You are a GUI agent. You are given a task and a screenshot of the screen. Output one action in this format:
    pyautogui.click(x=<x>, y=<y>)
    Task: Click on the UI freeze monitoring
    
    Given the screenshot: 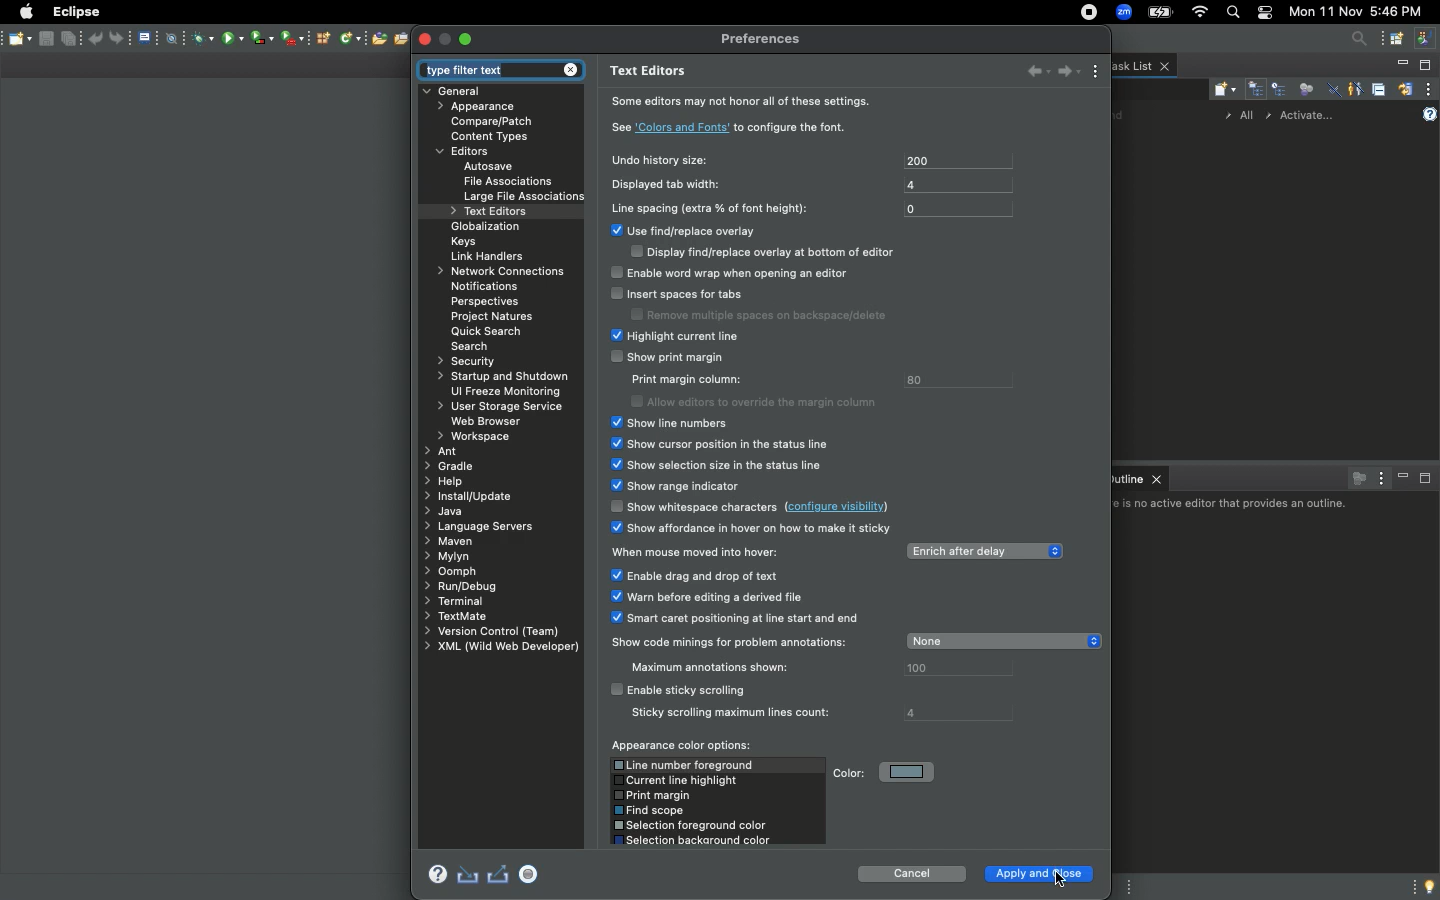 What is the action you would take?
    pyautogui.click(x=503, y=392)
    